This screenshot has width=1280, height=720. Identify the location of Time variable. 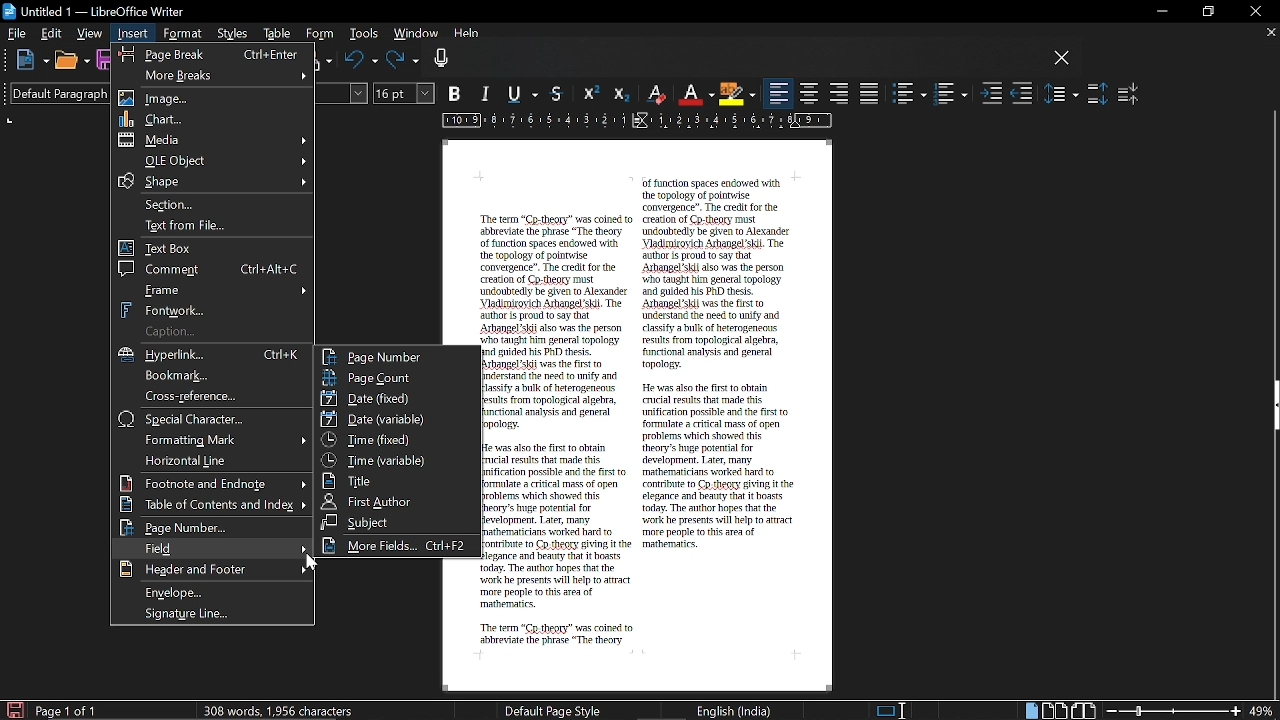
(396, 458).